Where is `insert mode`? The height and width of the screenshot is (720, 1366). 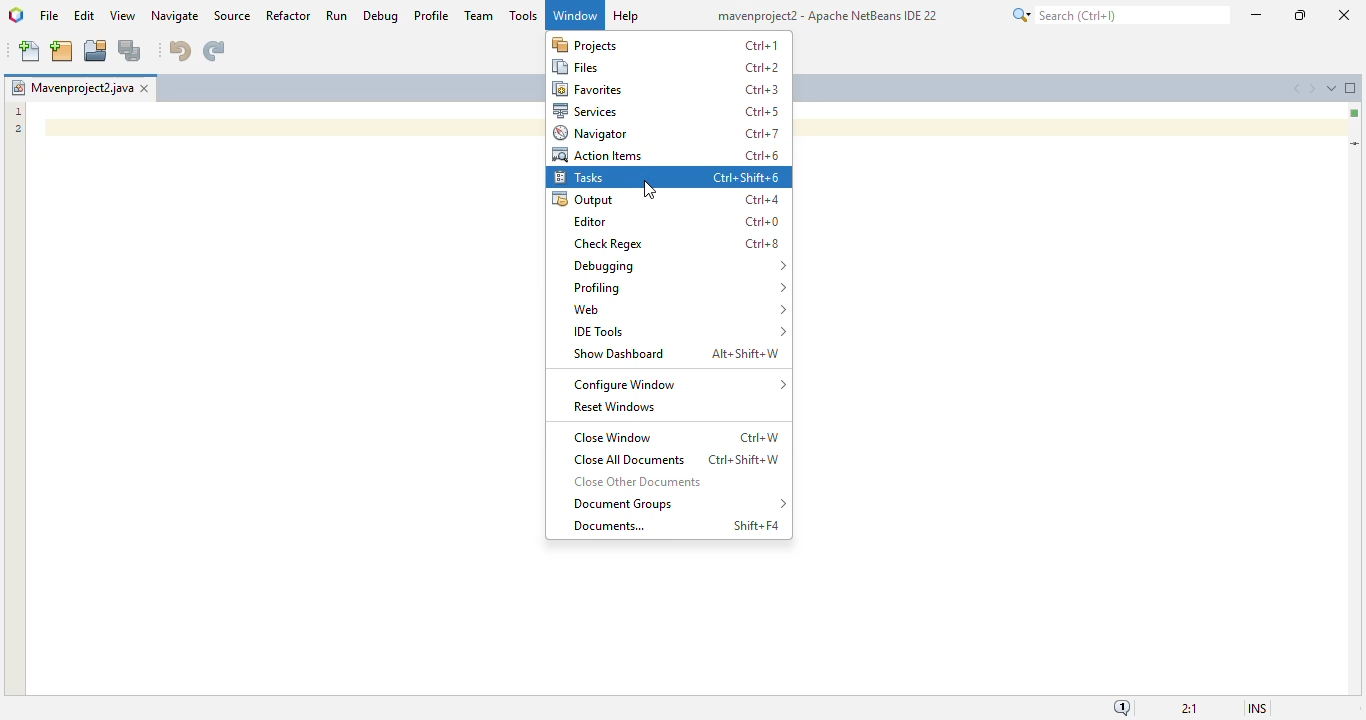
insert mode is located at coordinates (1257, 709).